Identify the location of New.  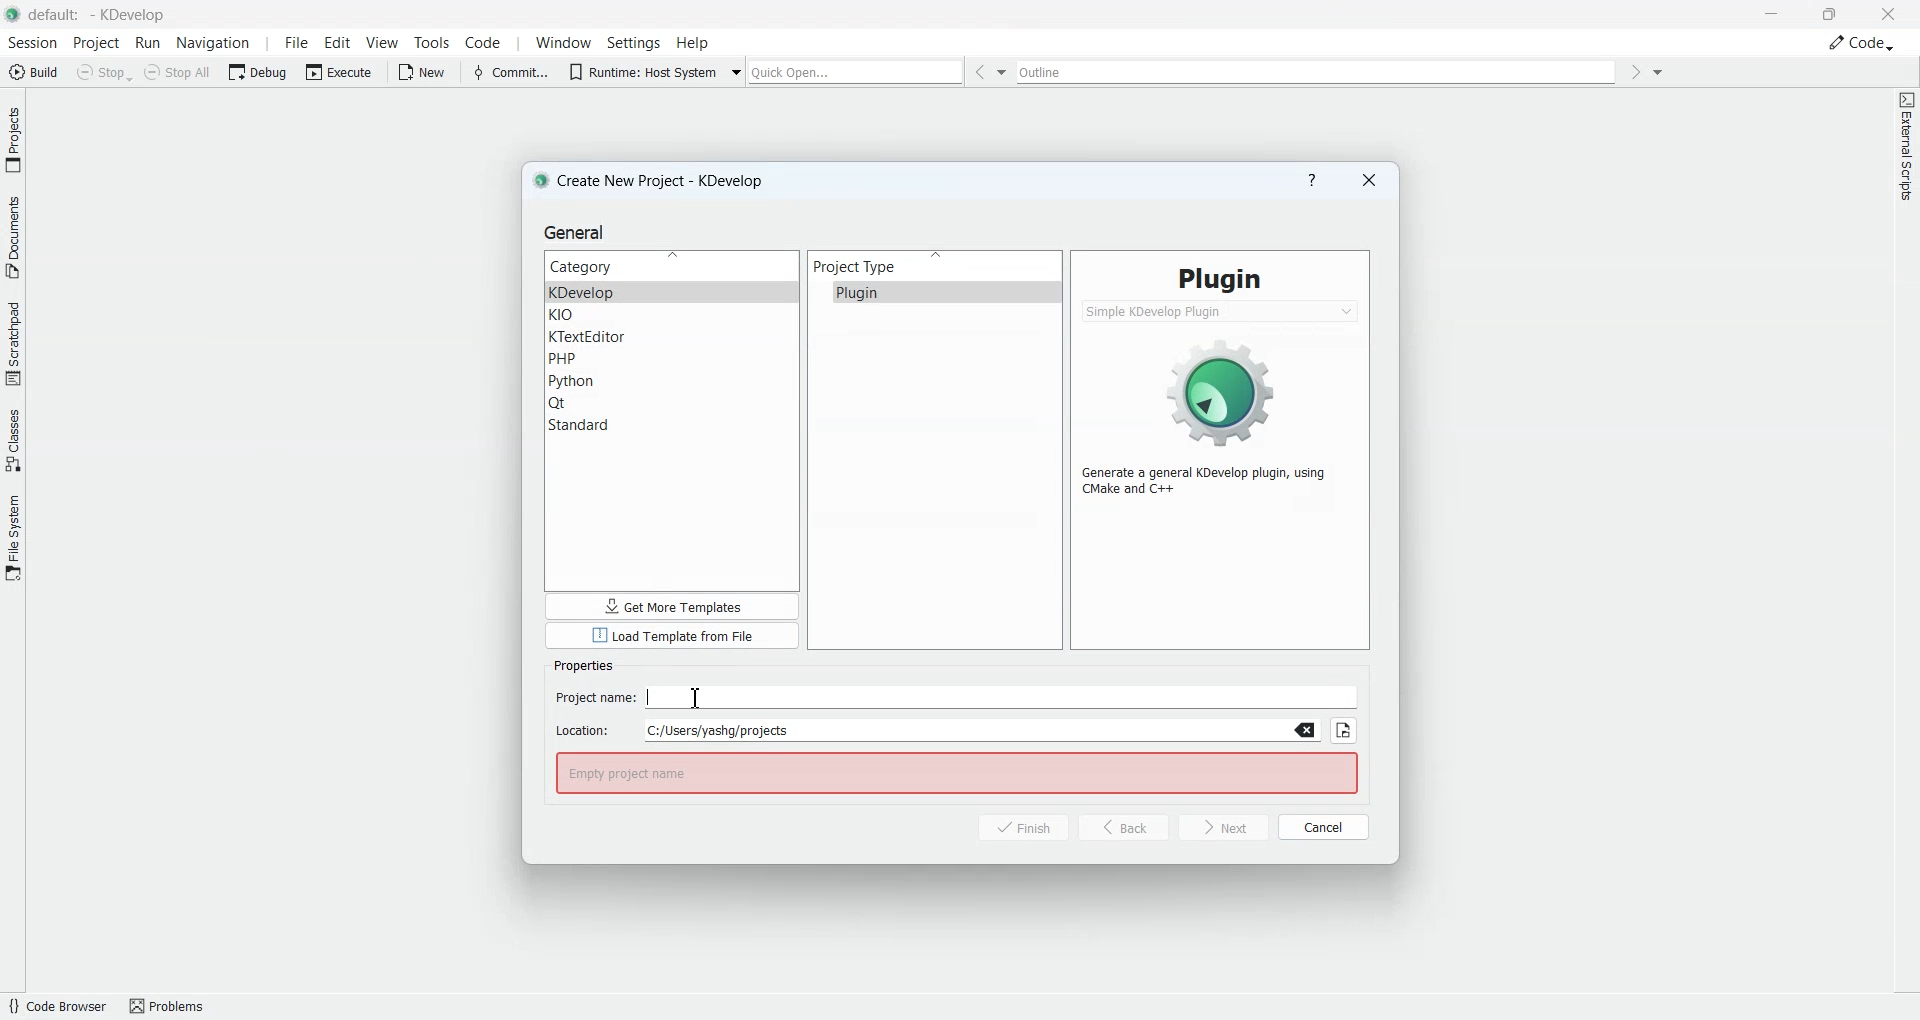
(426, 72).